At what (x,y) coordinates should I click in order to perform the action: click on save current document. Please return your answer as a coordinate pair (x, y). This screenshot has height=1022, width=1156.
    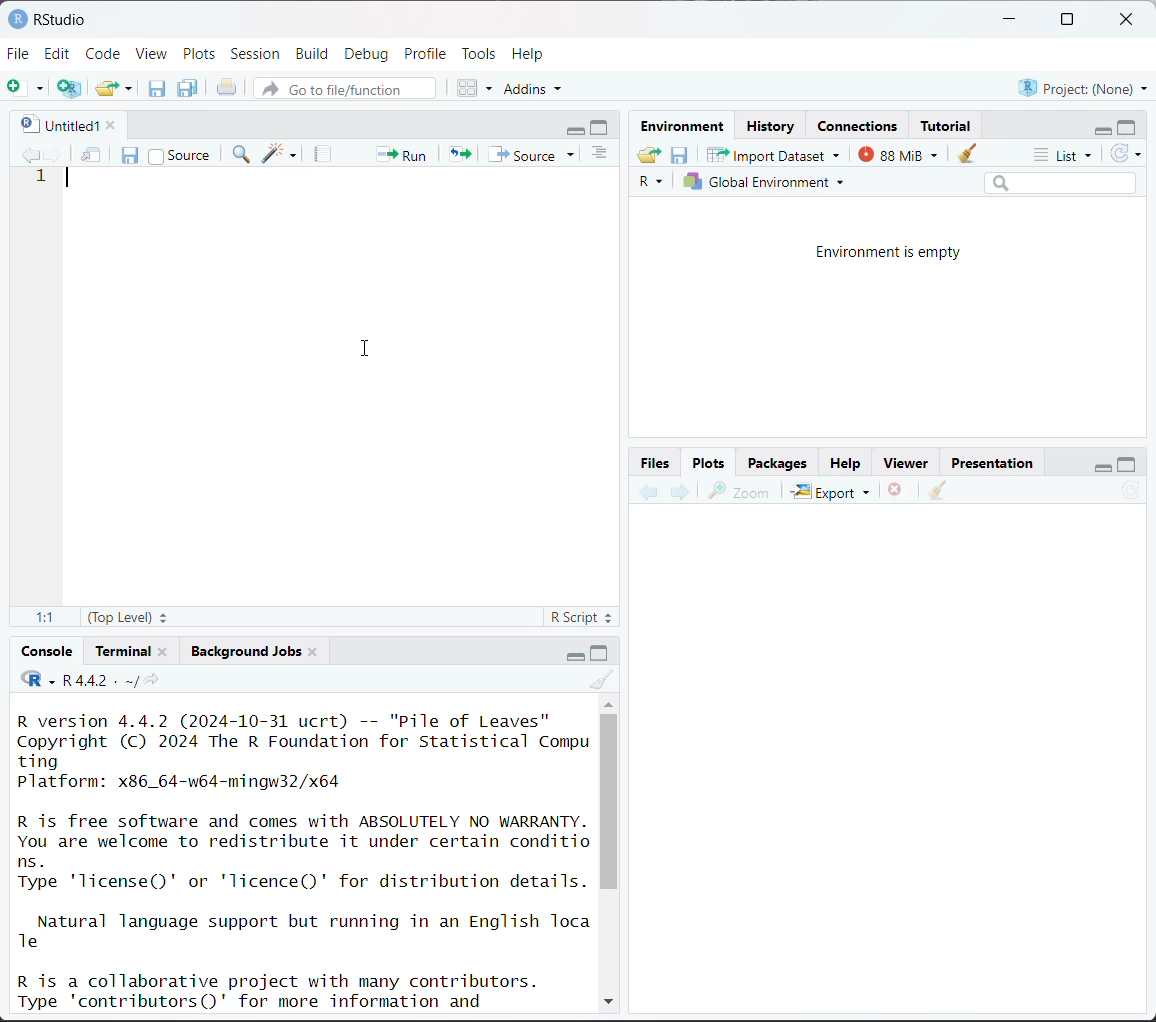
    Looking at the image, I should click on (157, 88).